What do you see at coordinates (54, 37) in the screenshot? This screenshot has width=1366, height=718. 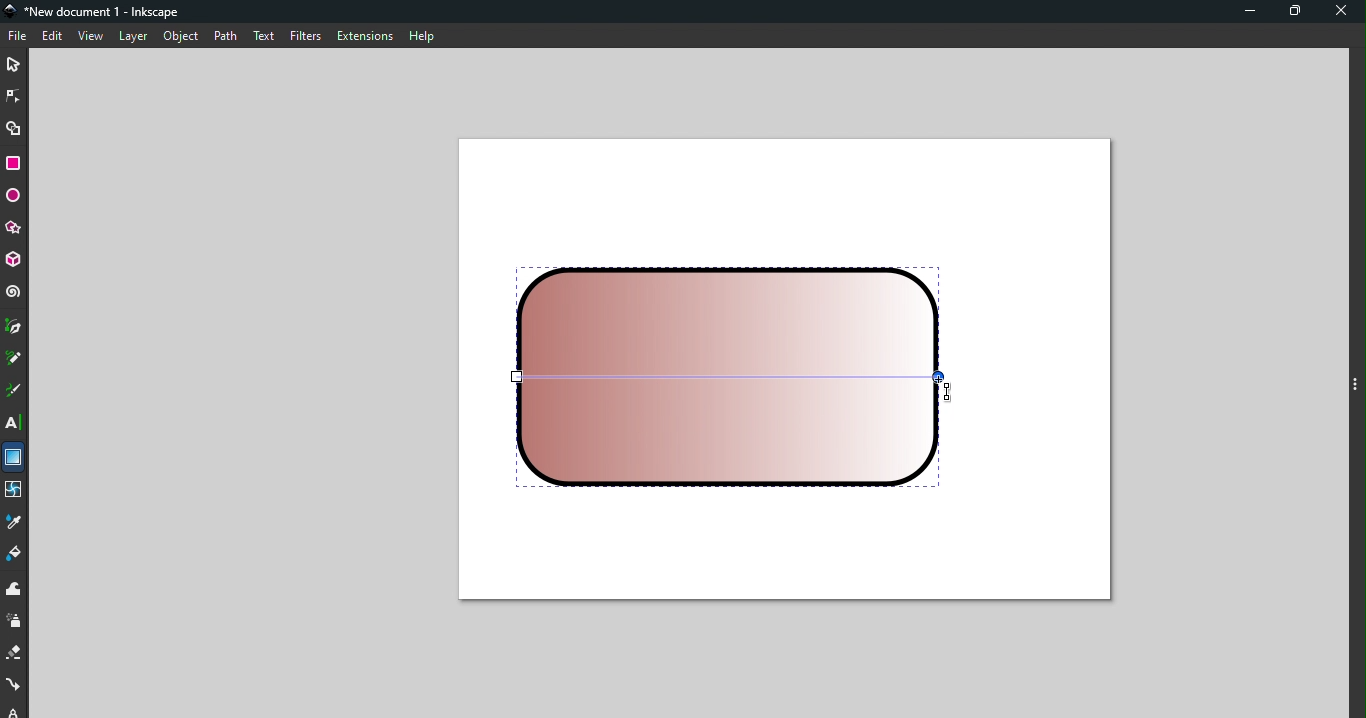 I see `Edit` at bounding box center [54, 37].